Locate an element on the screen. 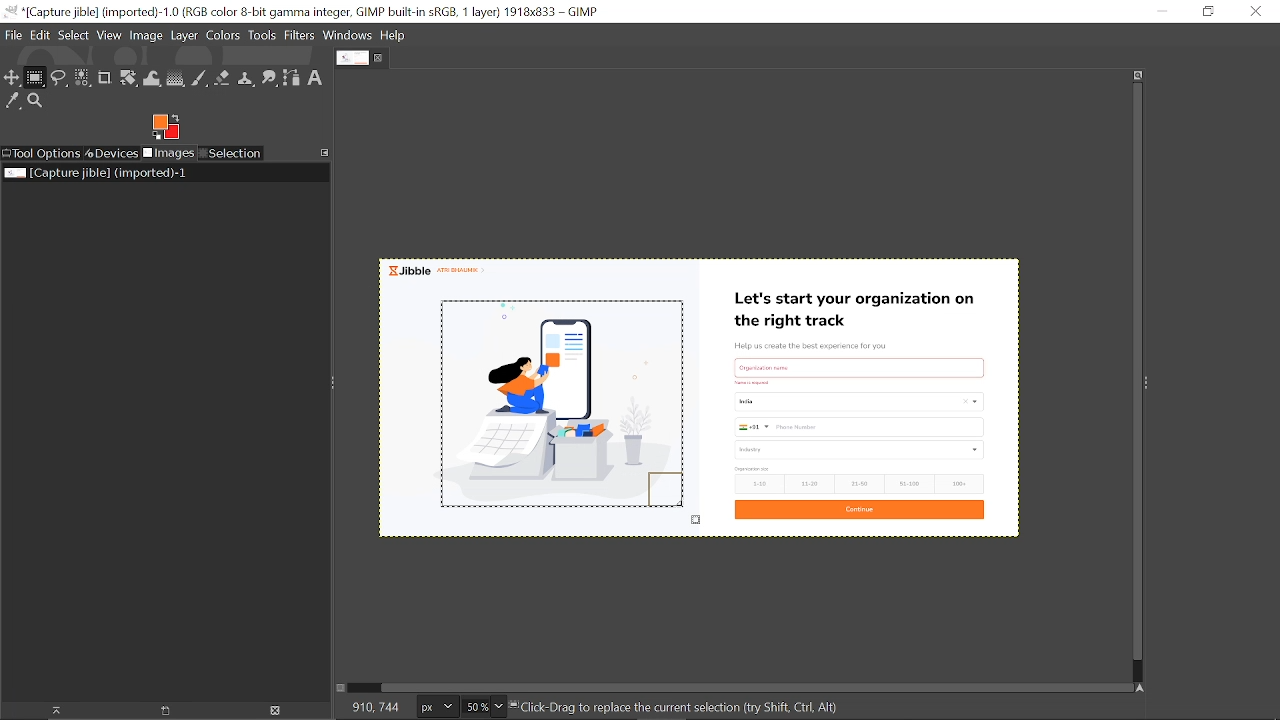 This screenshot has width=1280, height=720. Colors is located at coordinates (224, 36).